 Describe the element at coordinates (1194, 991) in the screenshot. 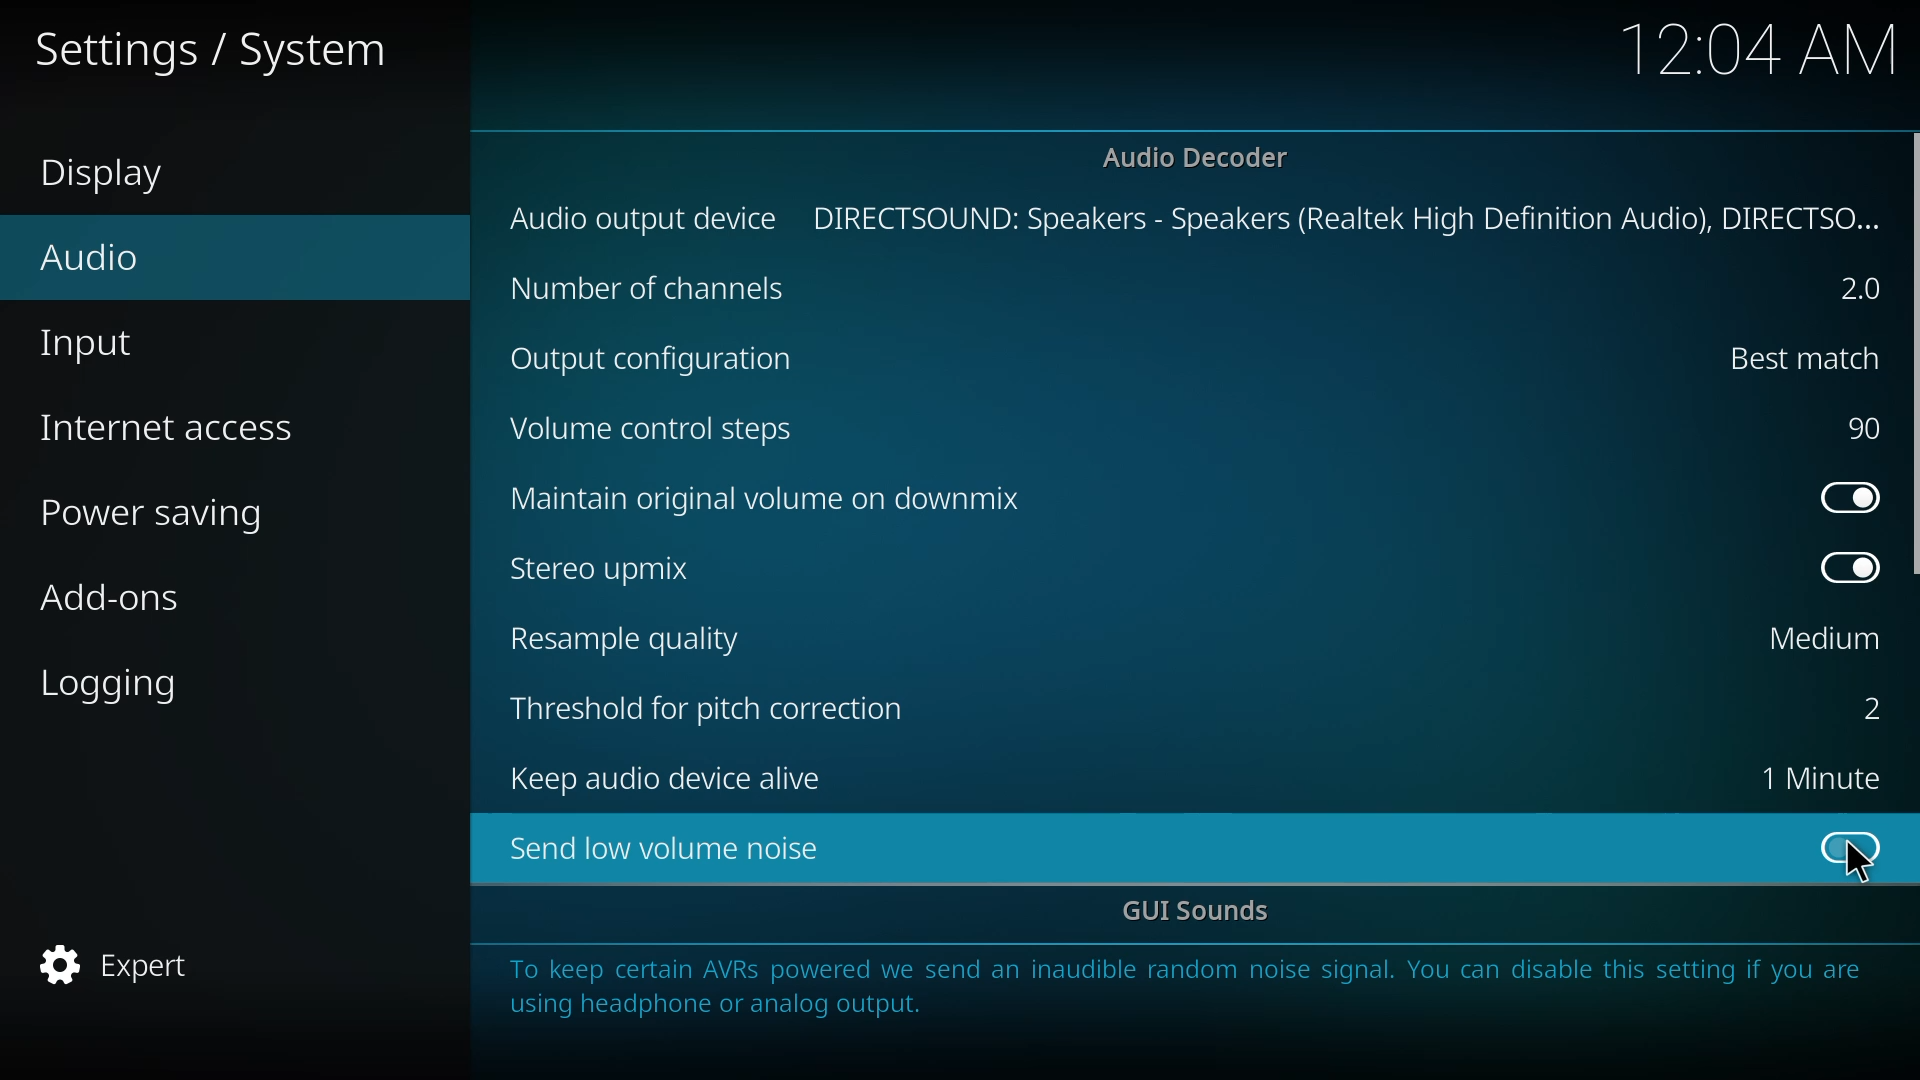

I see `info` at that location.